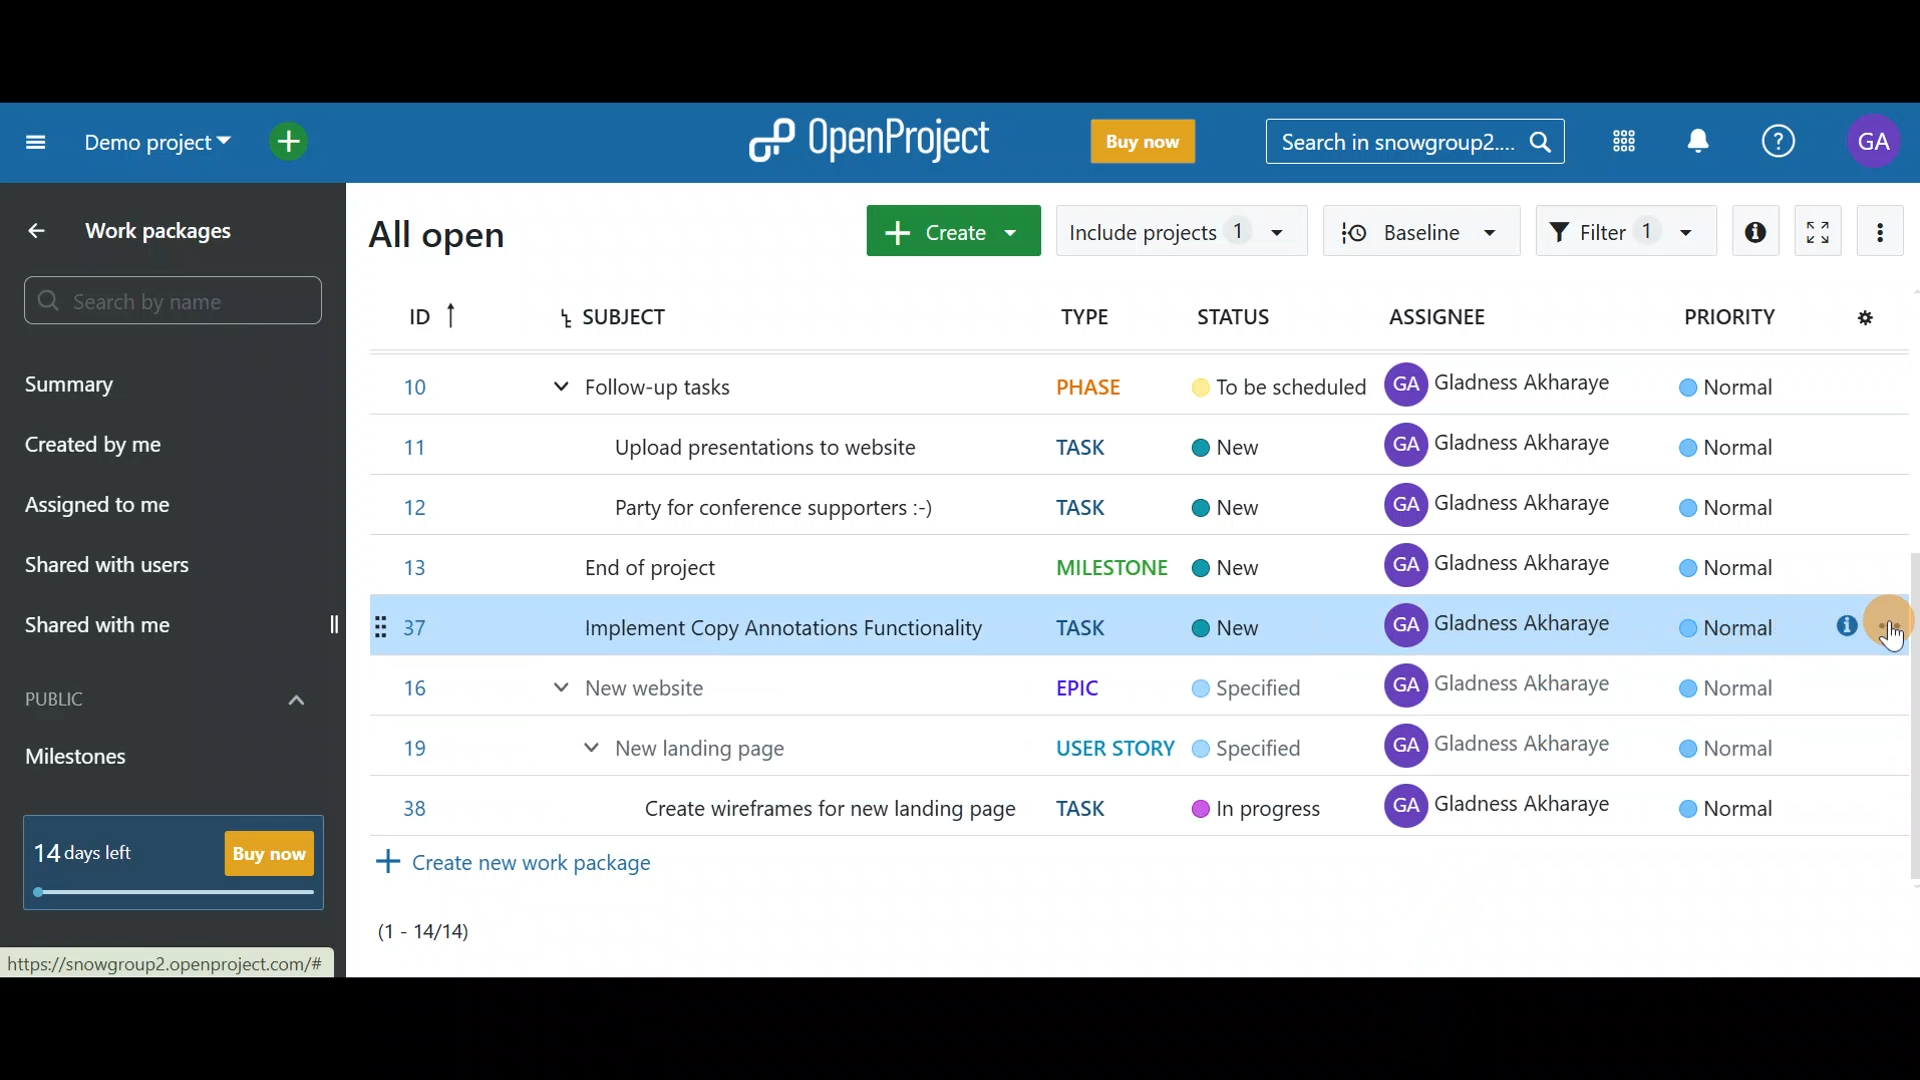 This screenshot has height=1080, width=1920. I want to click on Open details view, so click(1858, 619).